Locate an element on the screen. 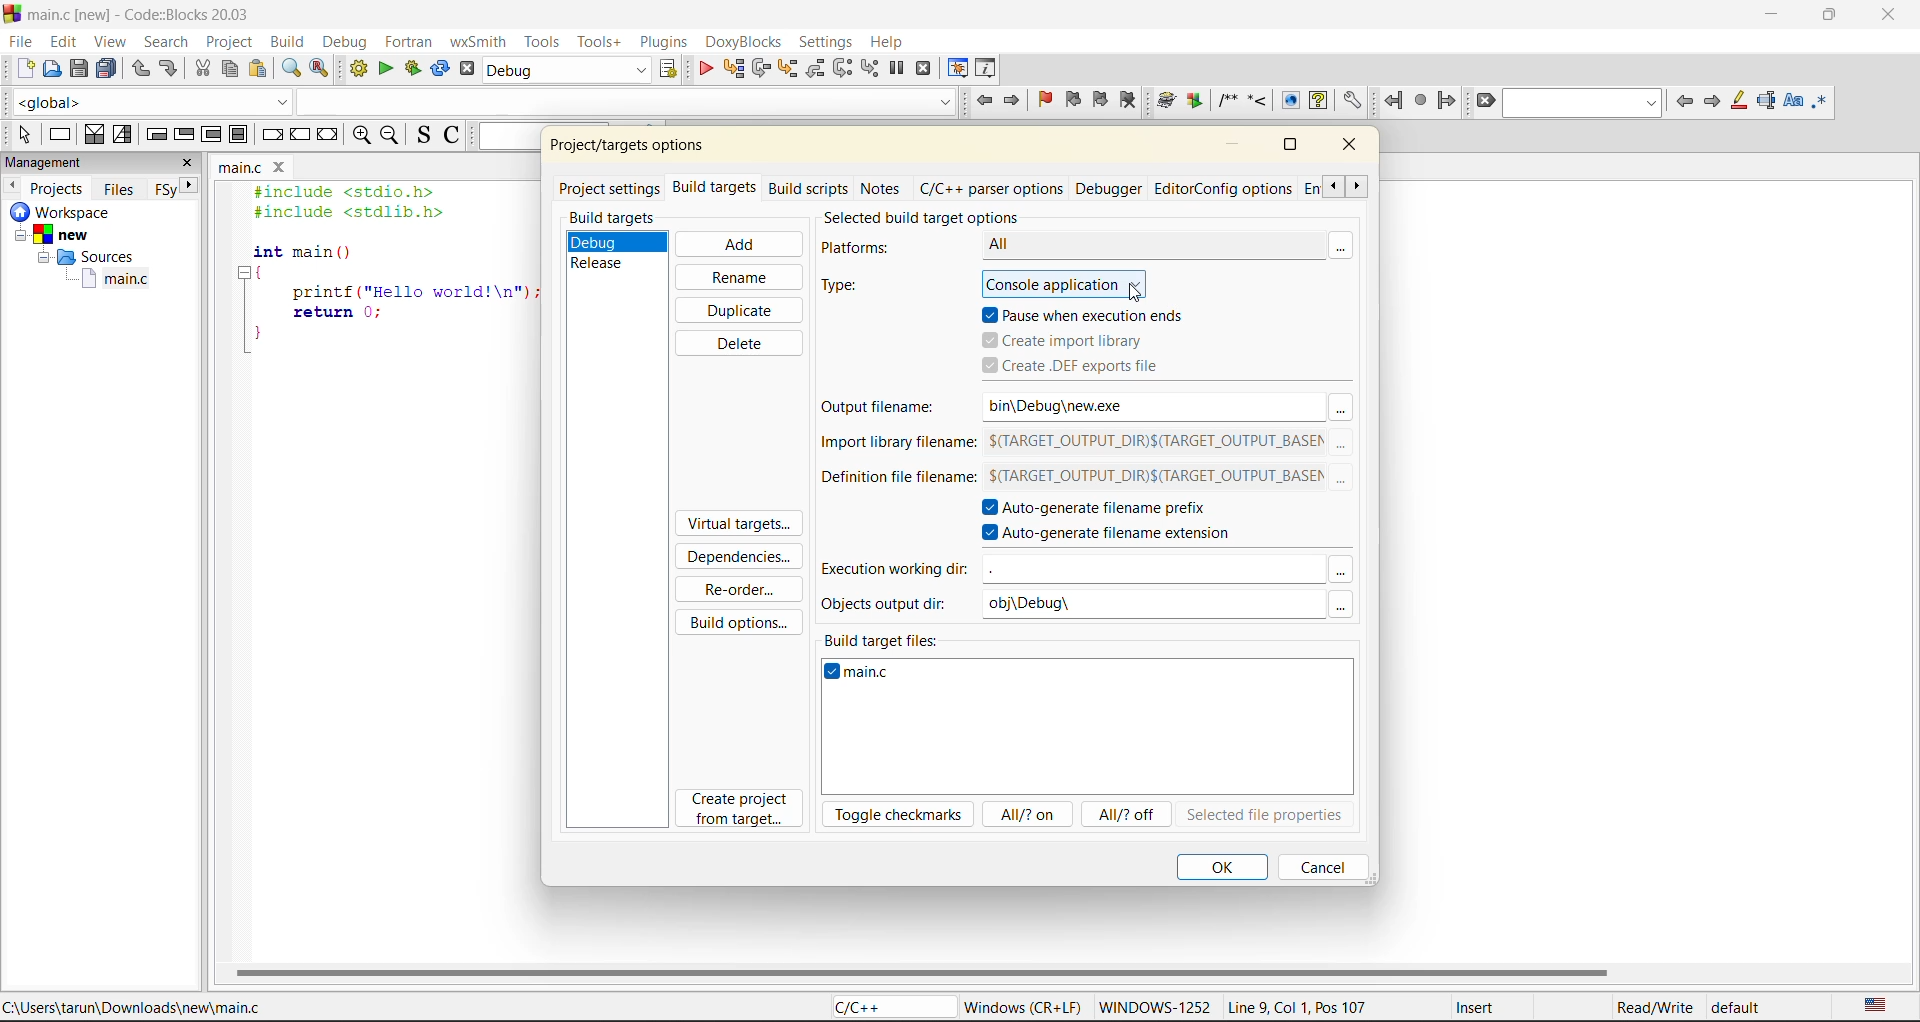 This screenshot has width=1920, height=1022. zoom in is located at coordinates (360, 138).